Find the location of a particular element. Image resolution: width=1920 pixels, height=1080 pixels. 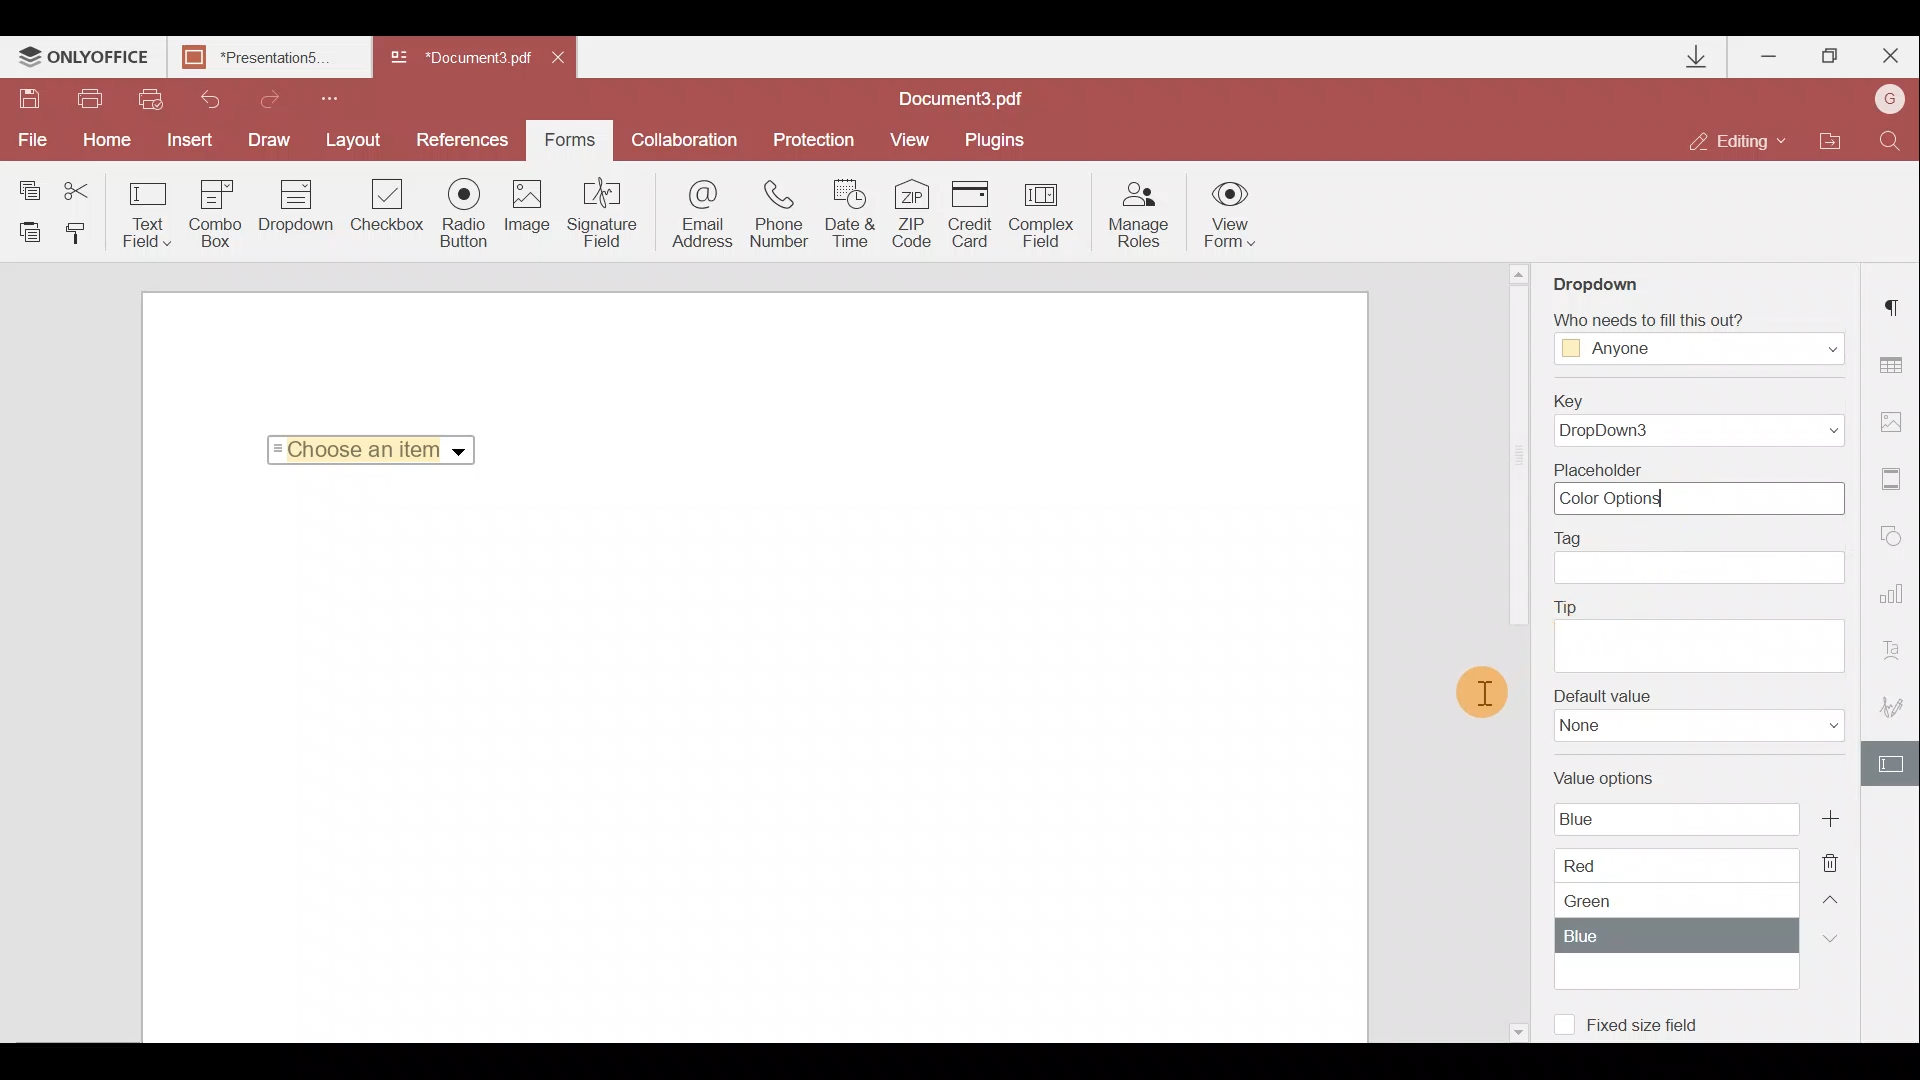

Image is located at coordinates (532, 212).